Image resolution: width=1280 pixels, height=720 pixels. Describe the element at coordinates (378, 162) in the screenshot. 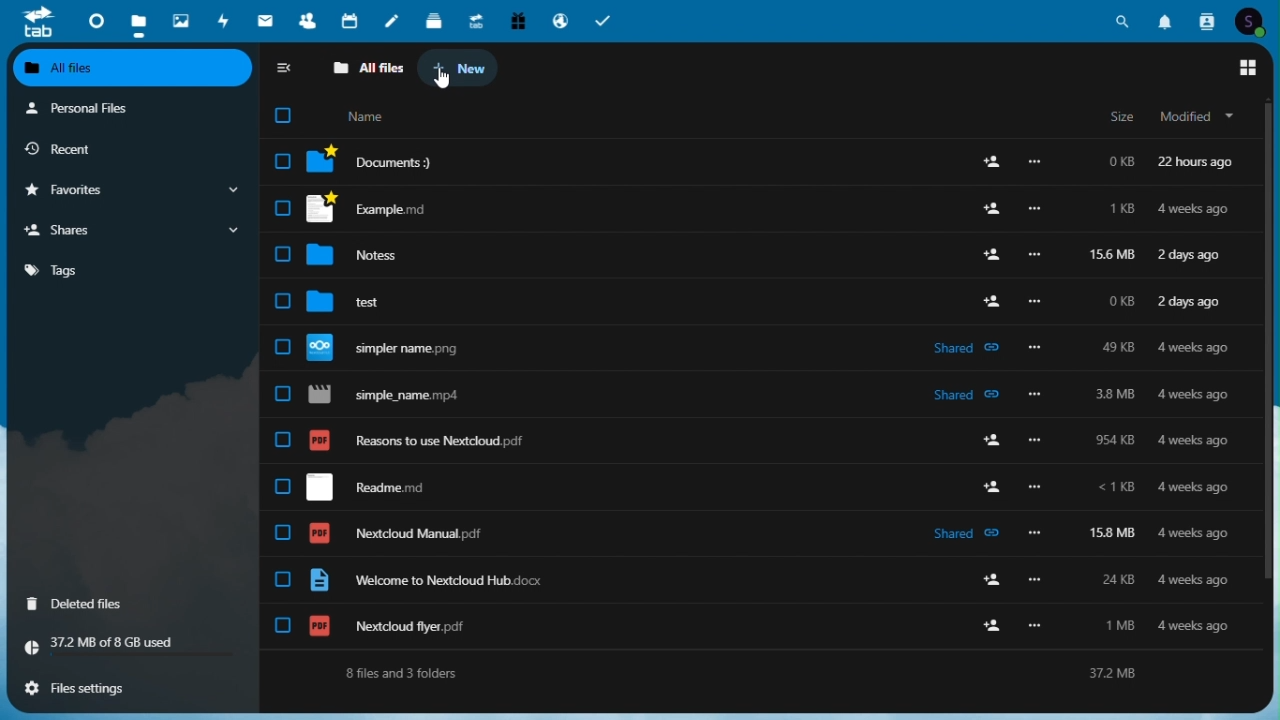

I see `documents` at that location.